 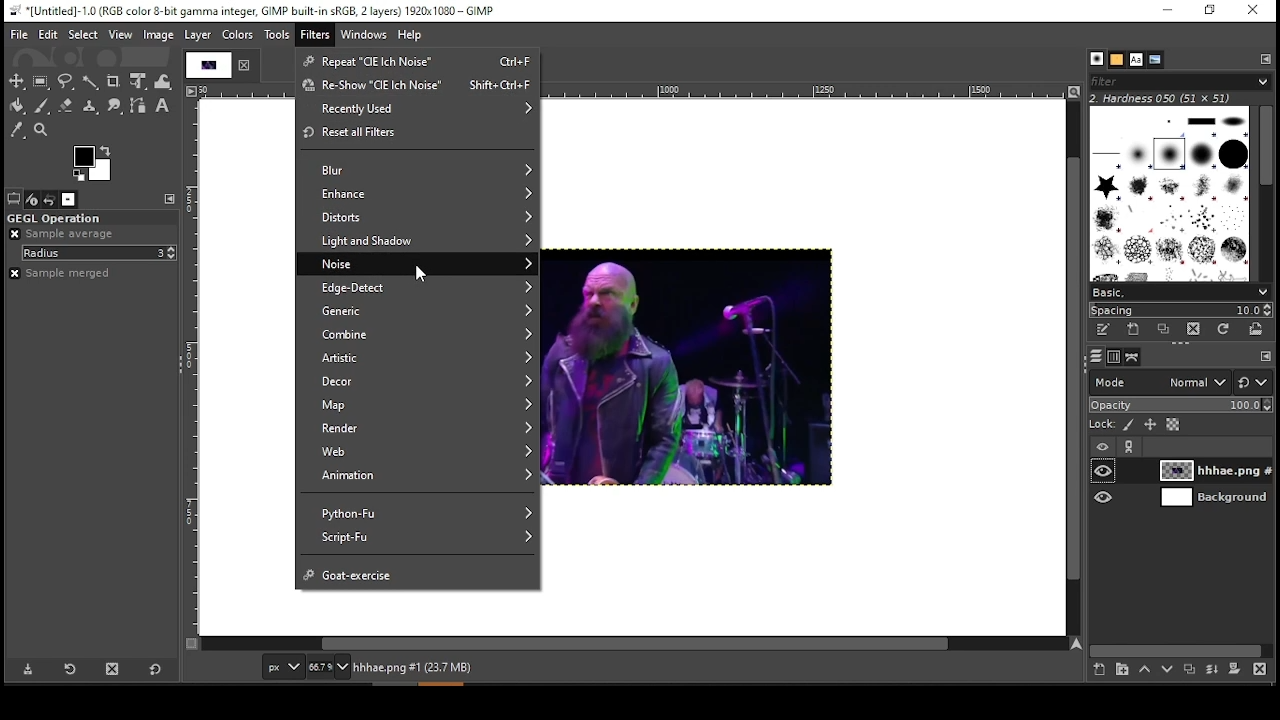 I want to click on filter, so click(x=315, y=35).